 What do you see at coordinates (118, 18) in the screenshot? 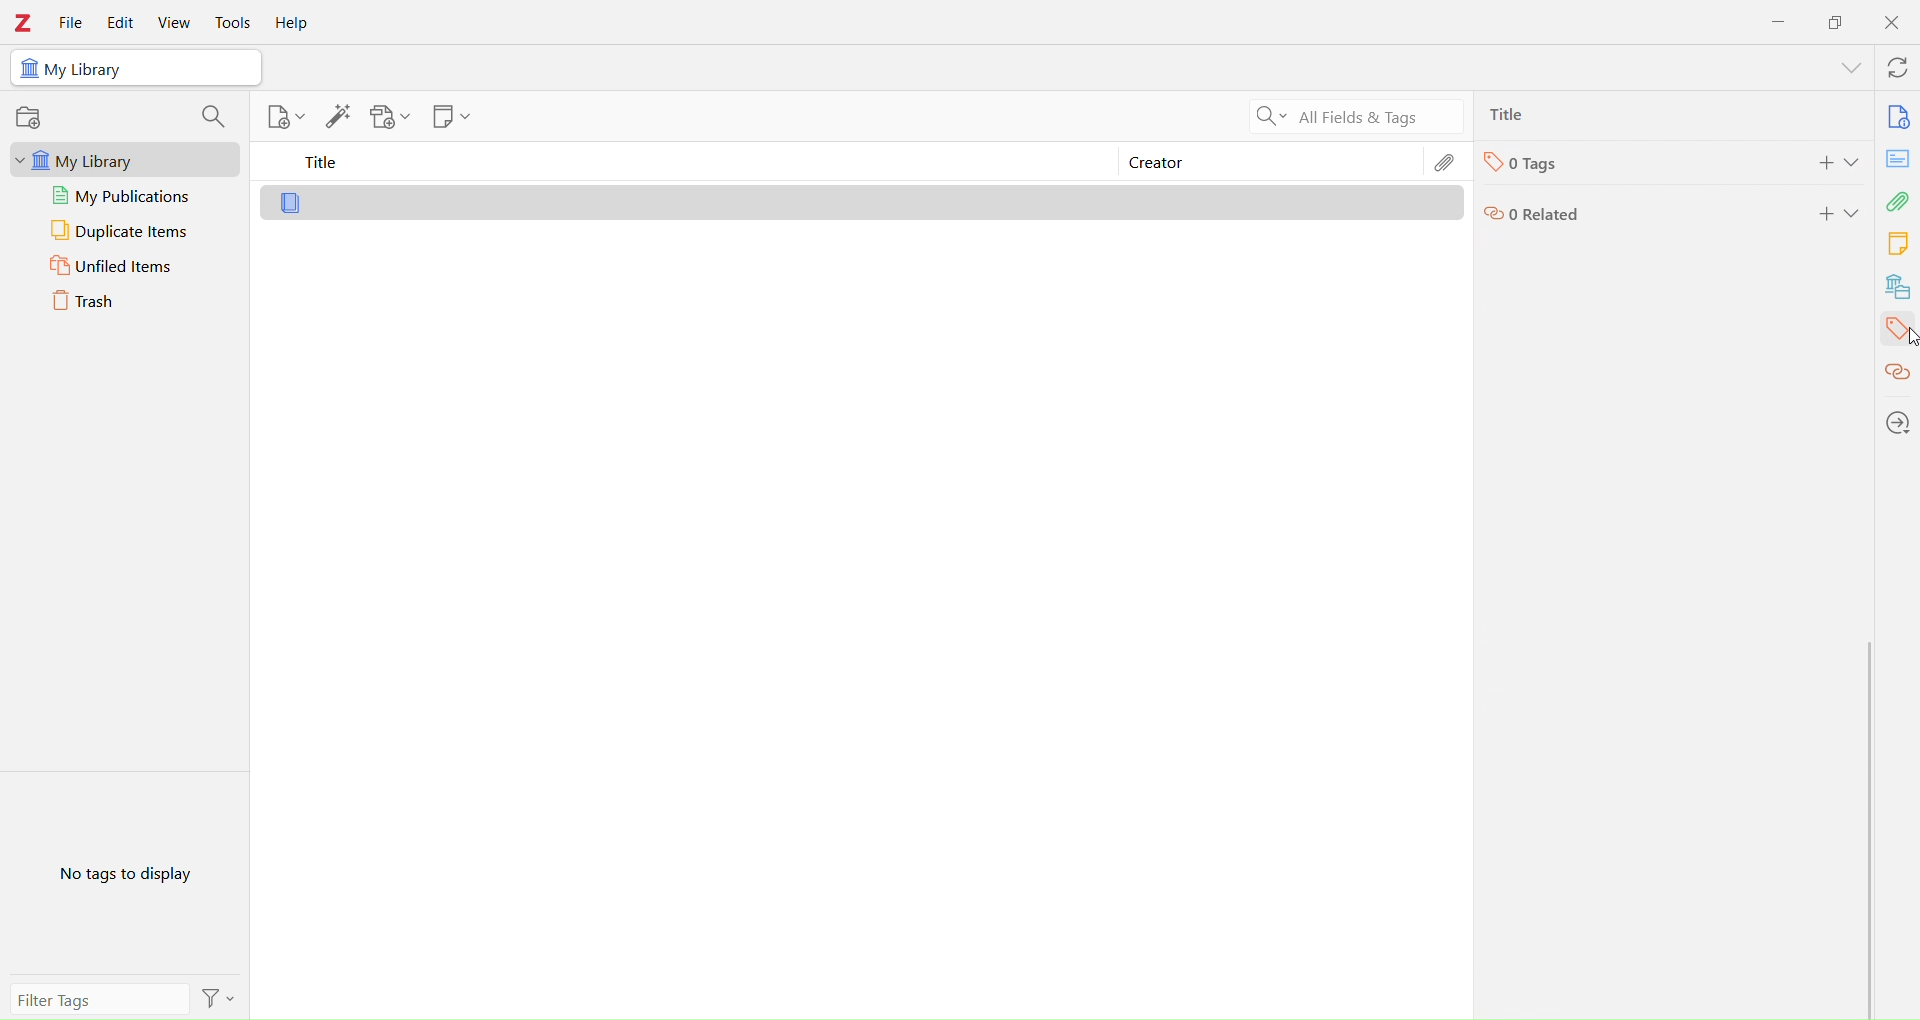
I see `Edit` at bounding box center [118, 18].